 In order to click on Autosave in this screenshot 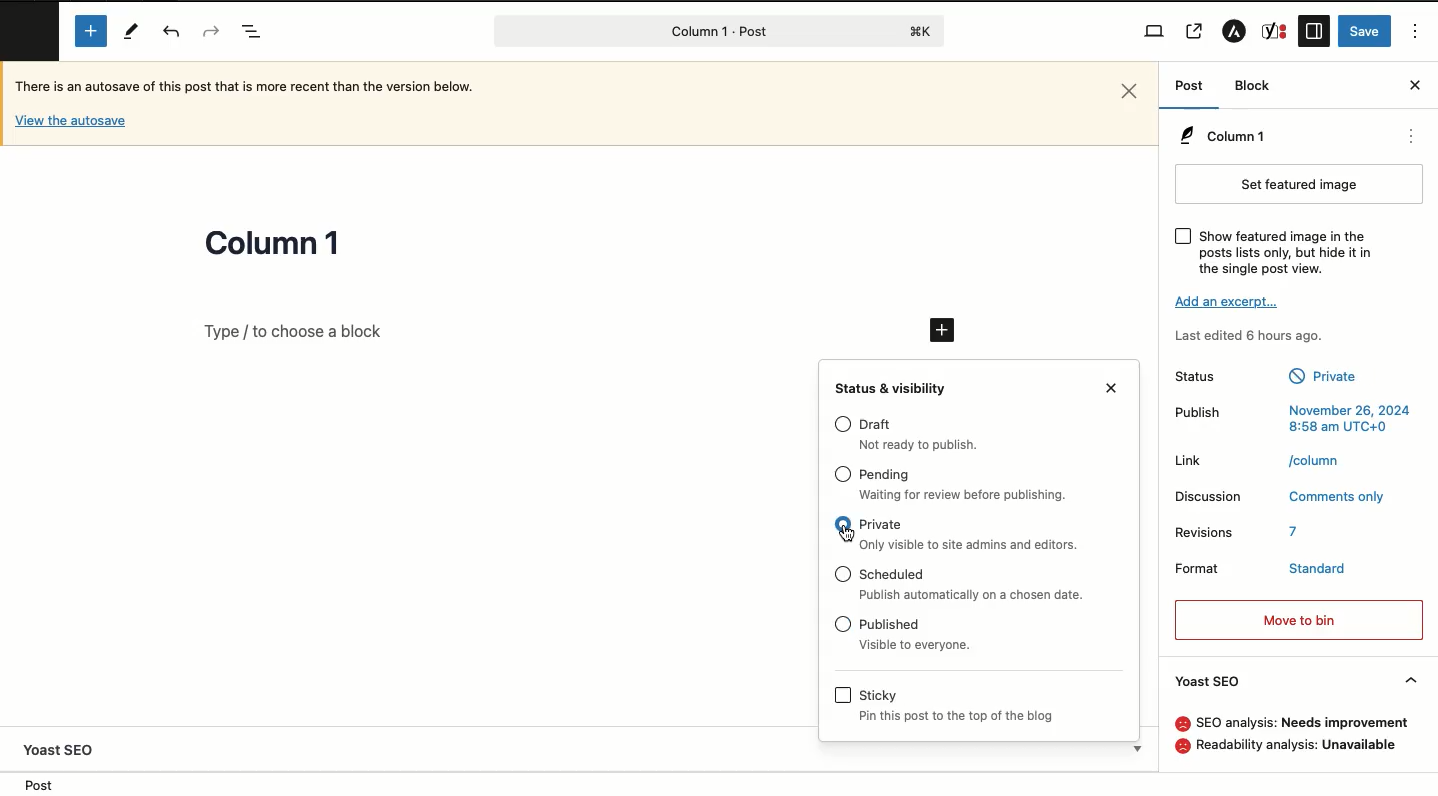, I will do `click(71, 120)`.